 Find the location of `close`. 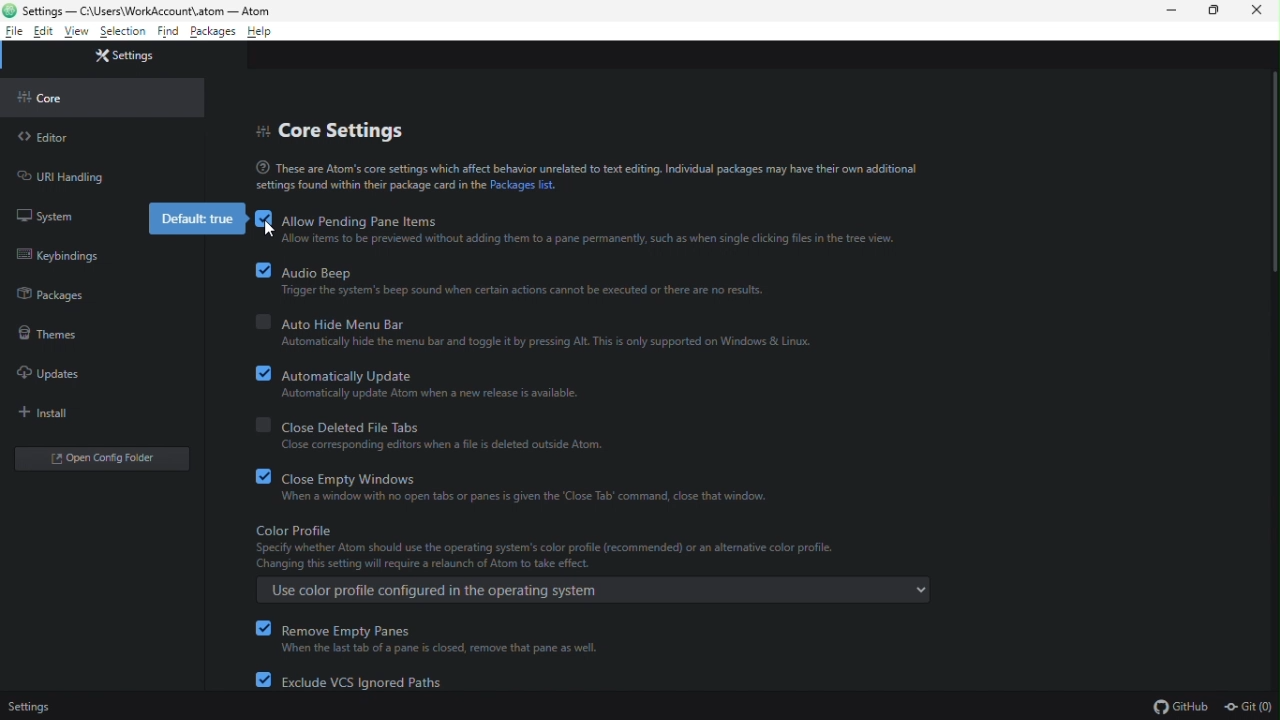

close is located at coordinates (1256, 11).